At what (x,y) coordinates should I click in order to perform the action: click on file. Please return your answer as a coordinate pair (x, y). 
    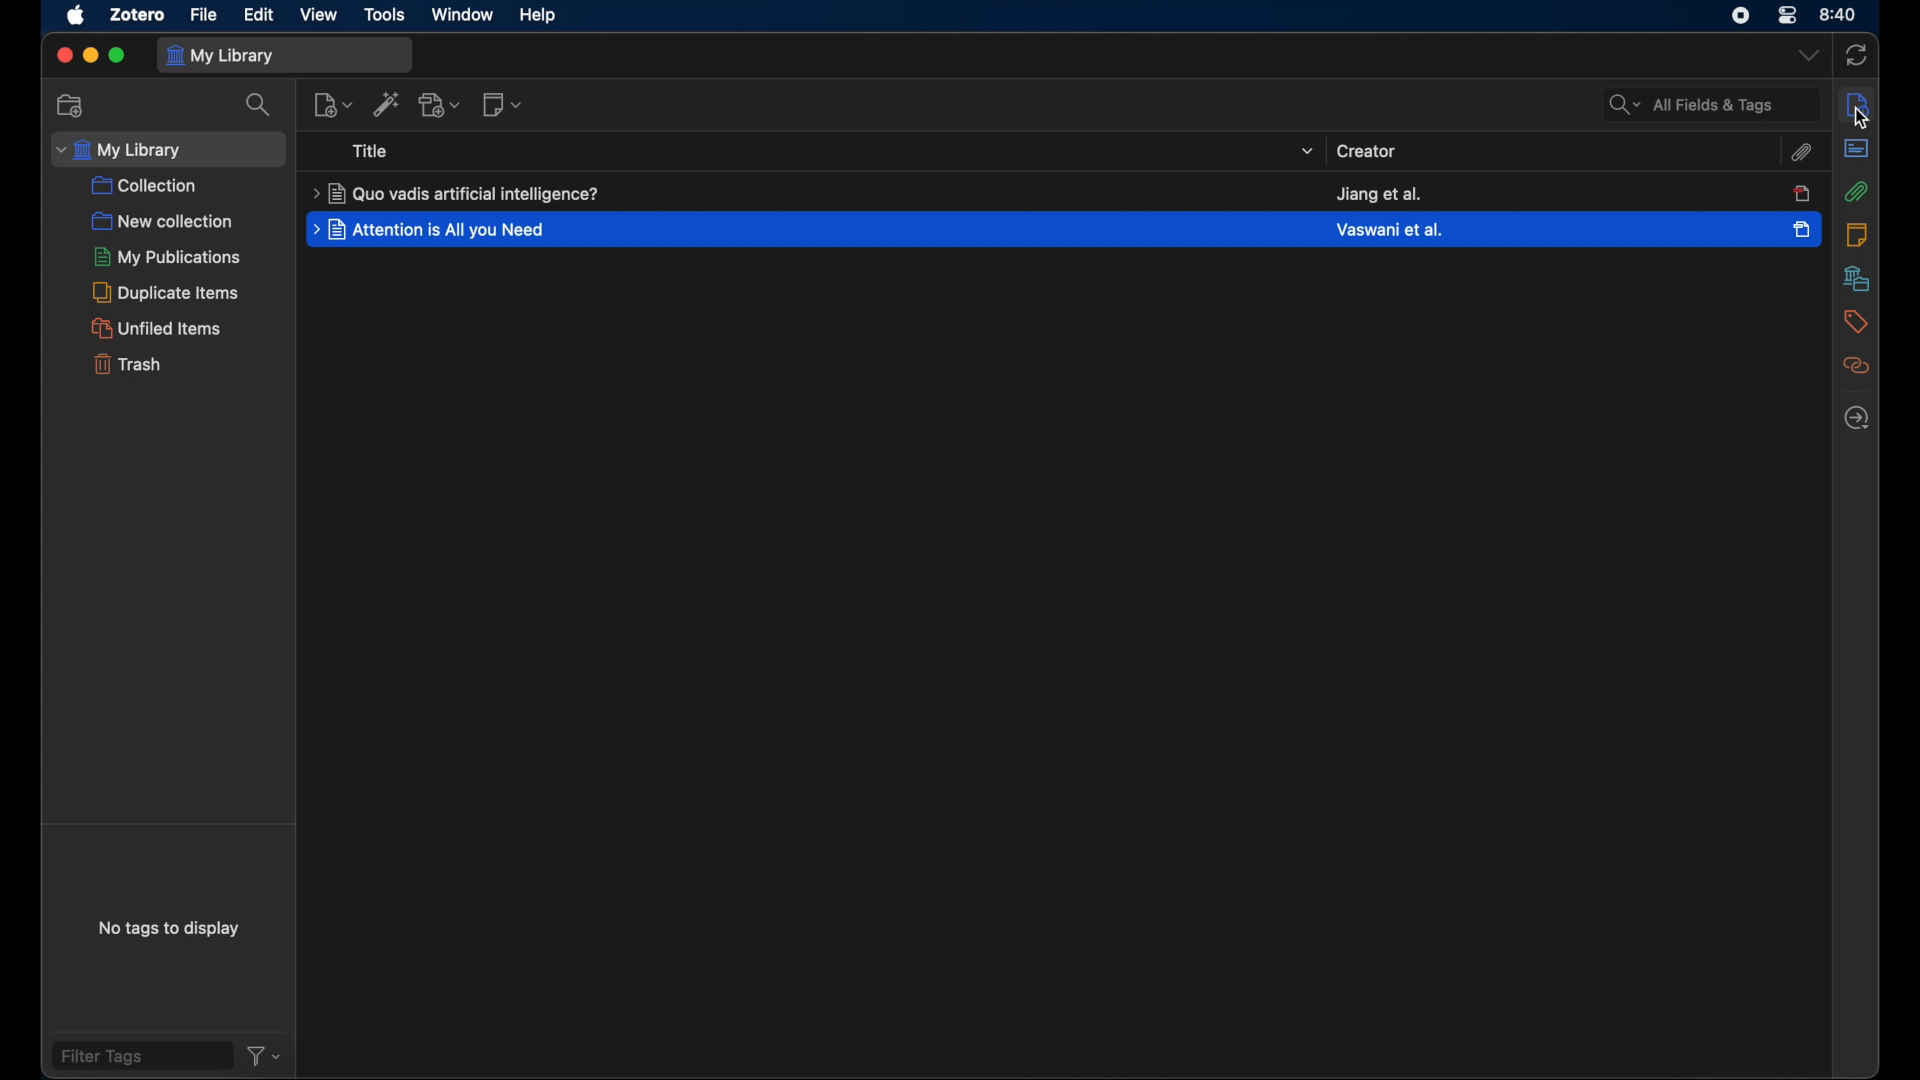
    Looking at the image, I should click on (203, 14).